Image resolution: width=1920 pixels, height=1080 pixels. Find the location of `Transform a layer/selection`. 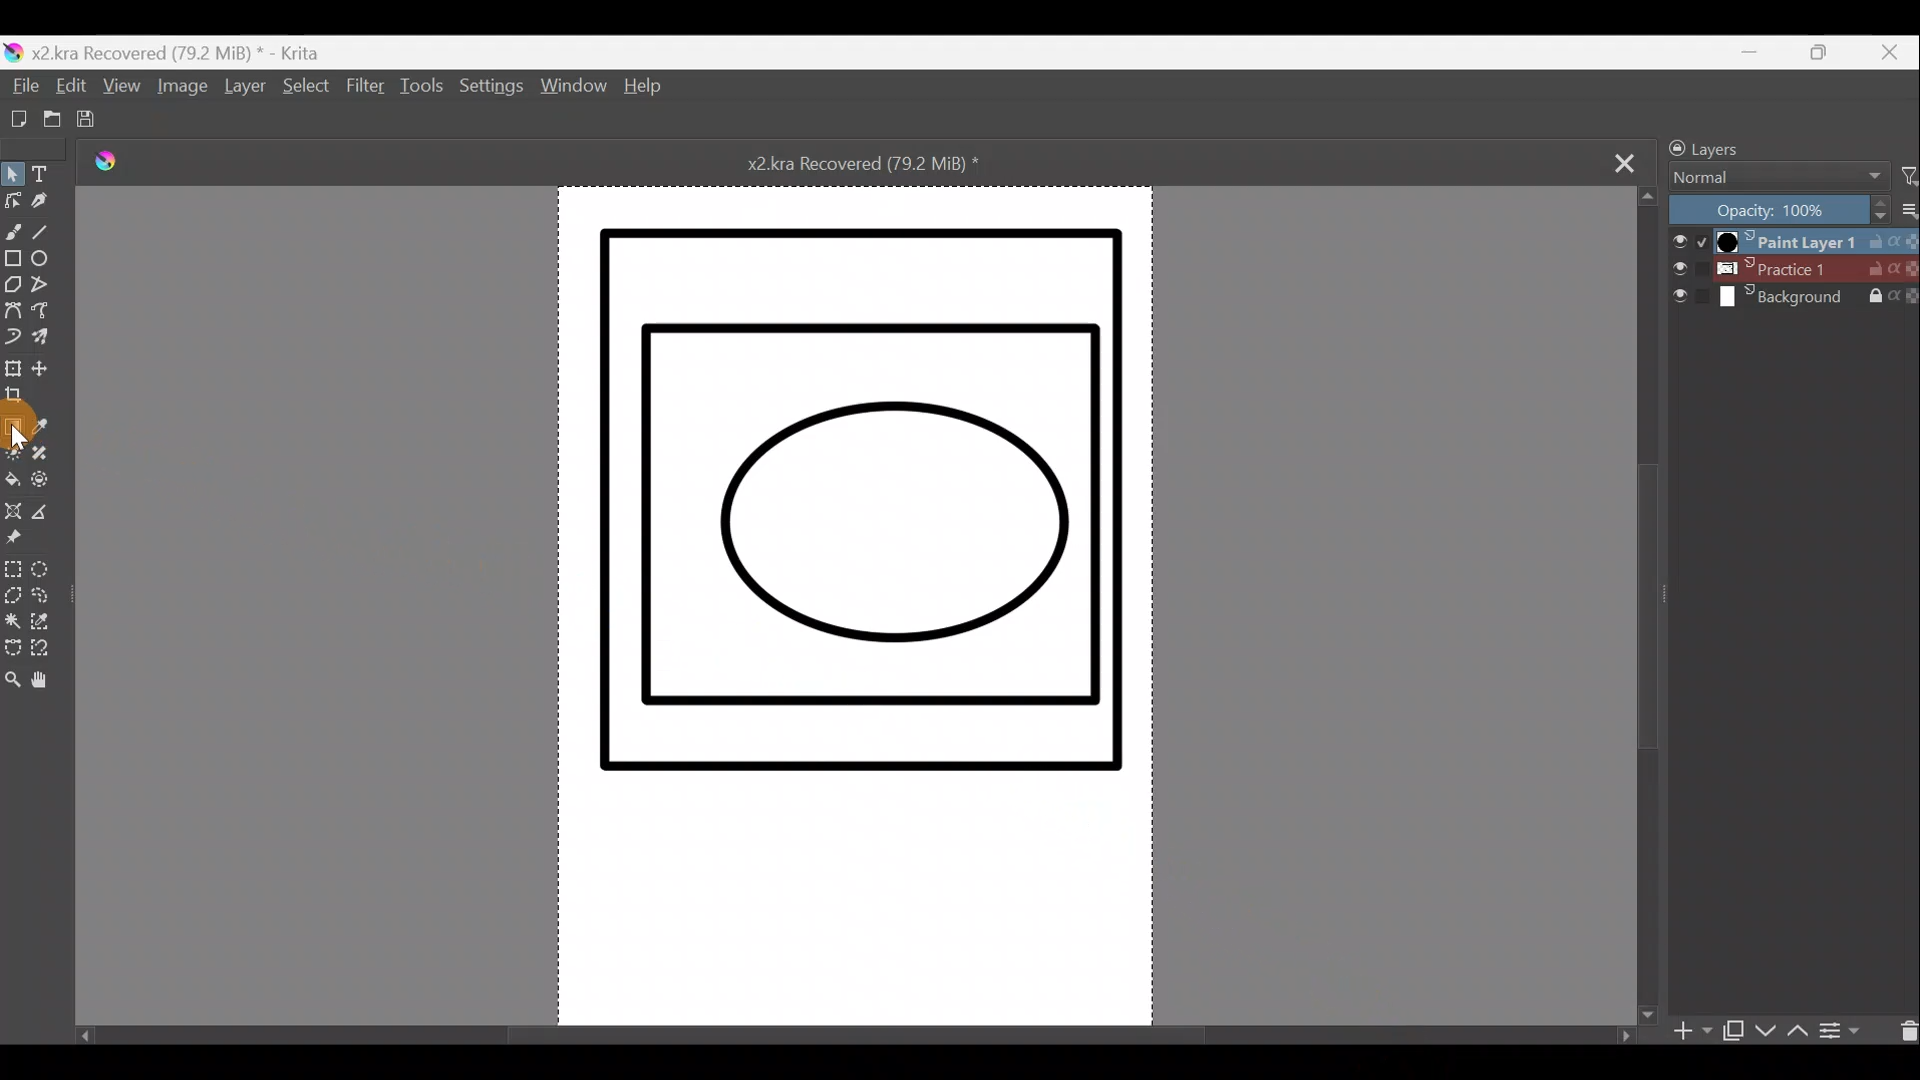

Transform a layer/selection is located at coordinates (14, 370).